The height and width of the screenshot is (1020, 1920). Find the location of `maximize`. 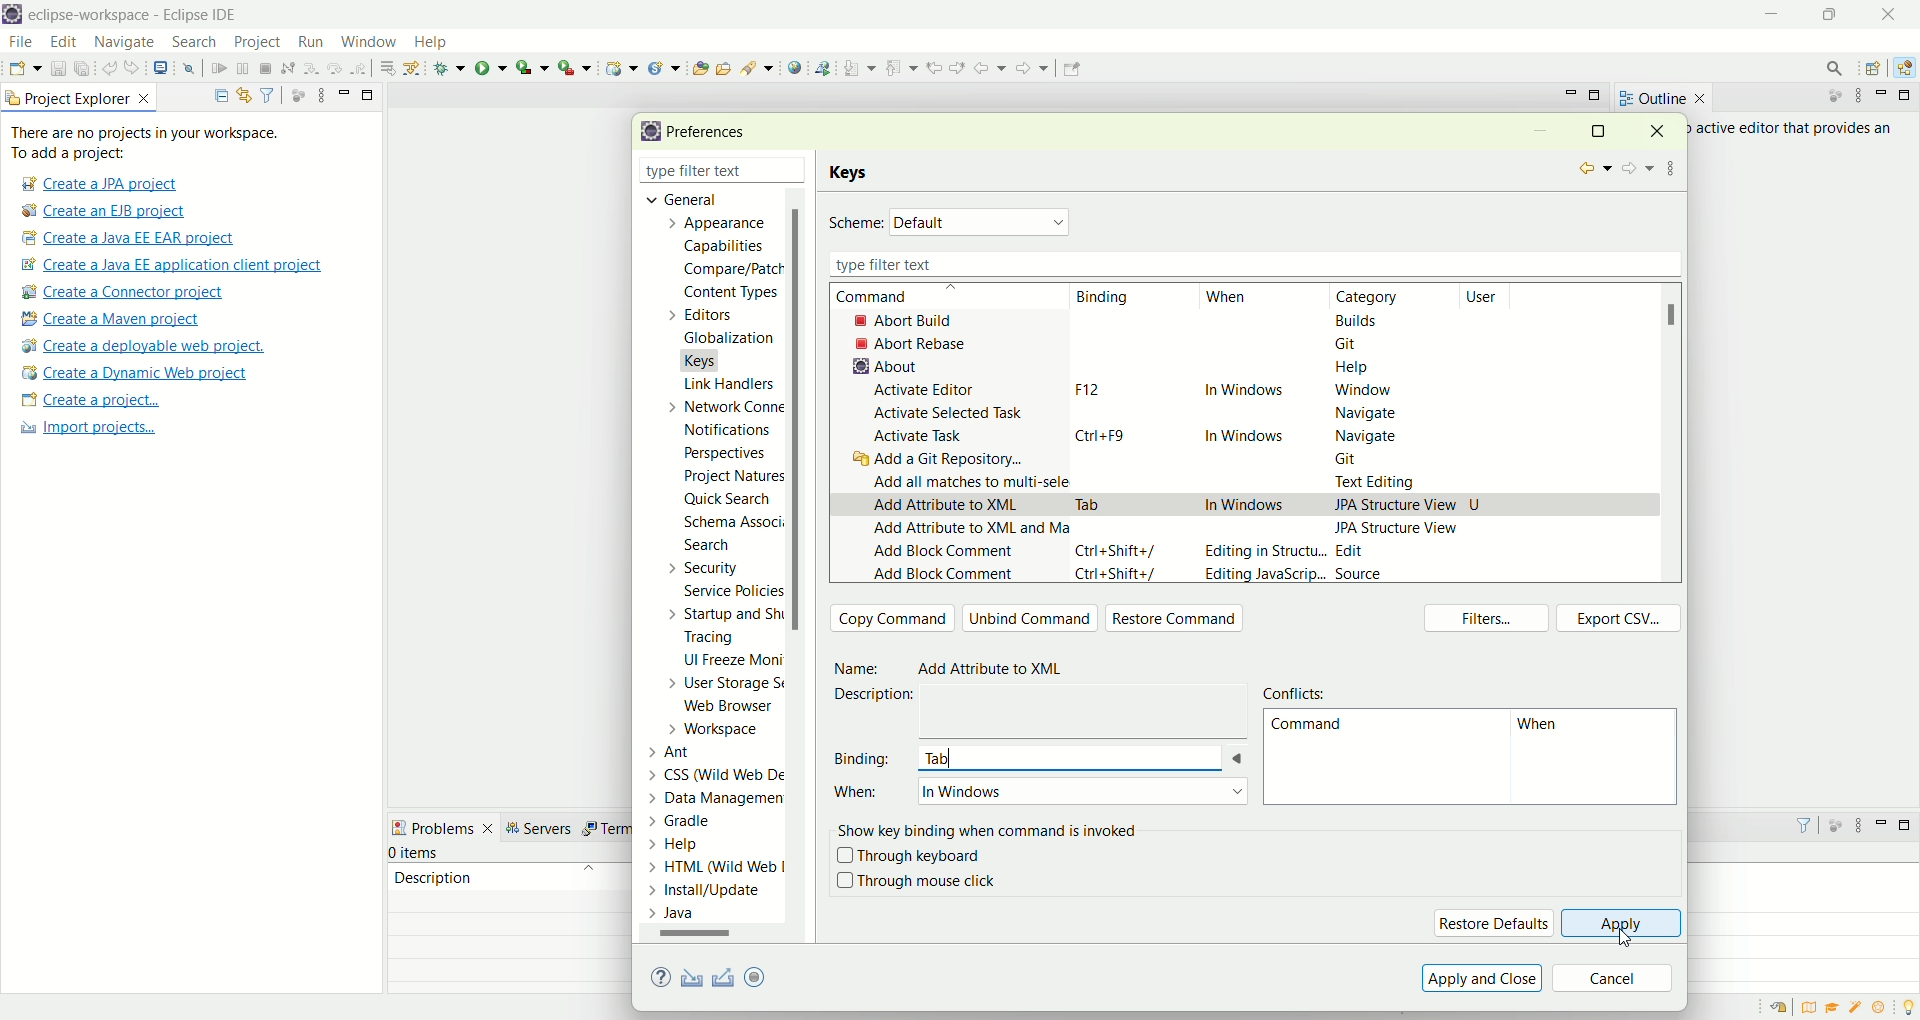

maximize is located at coordinates (1908, 825).